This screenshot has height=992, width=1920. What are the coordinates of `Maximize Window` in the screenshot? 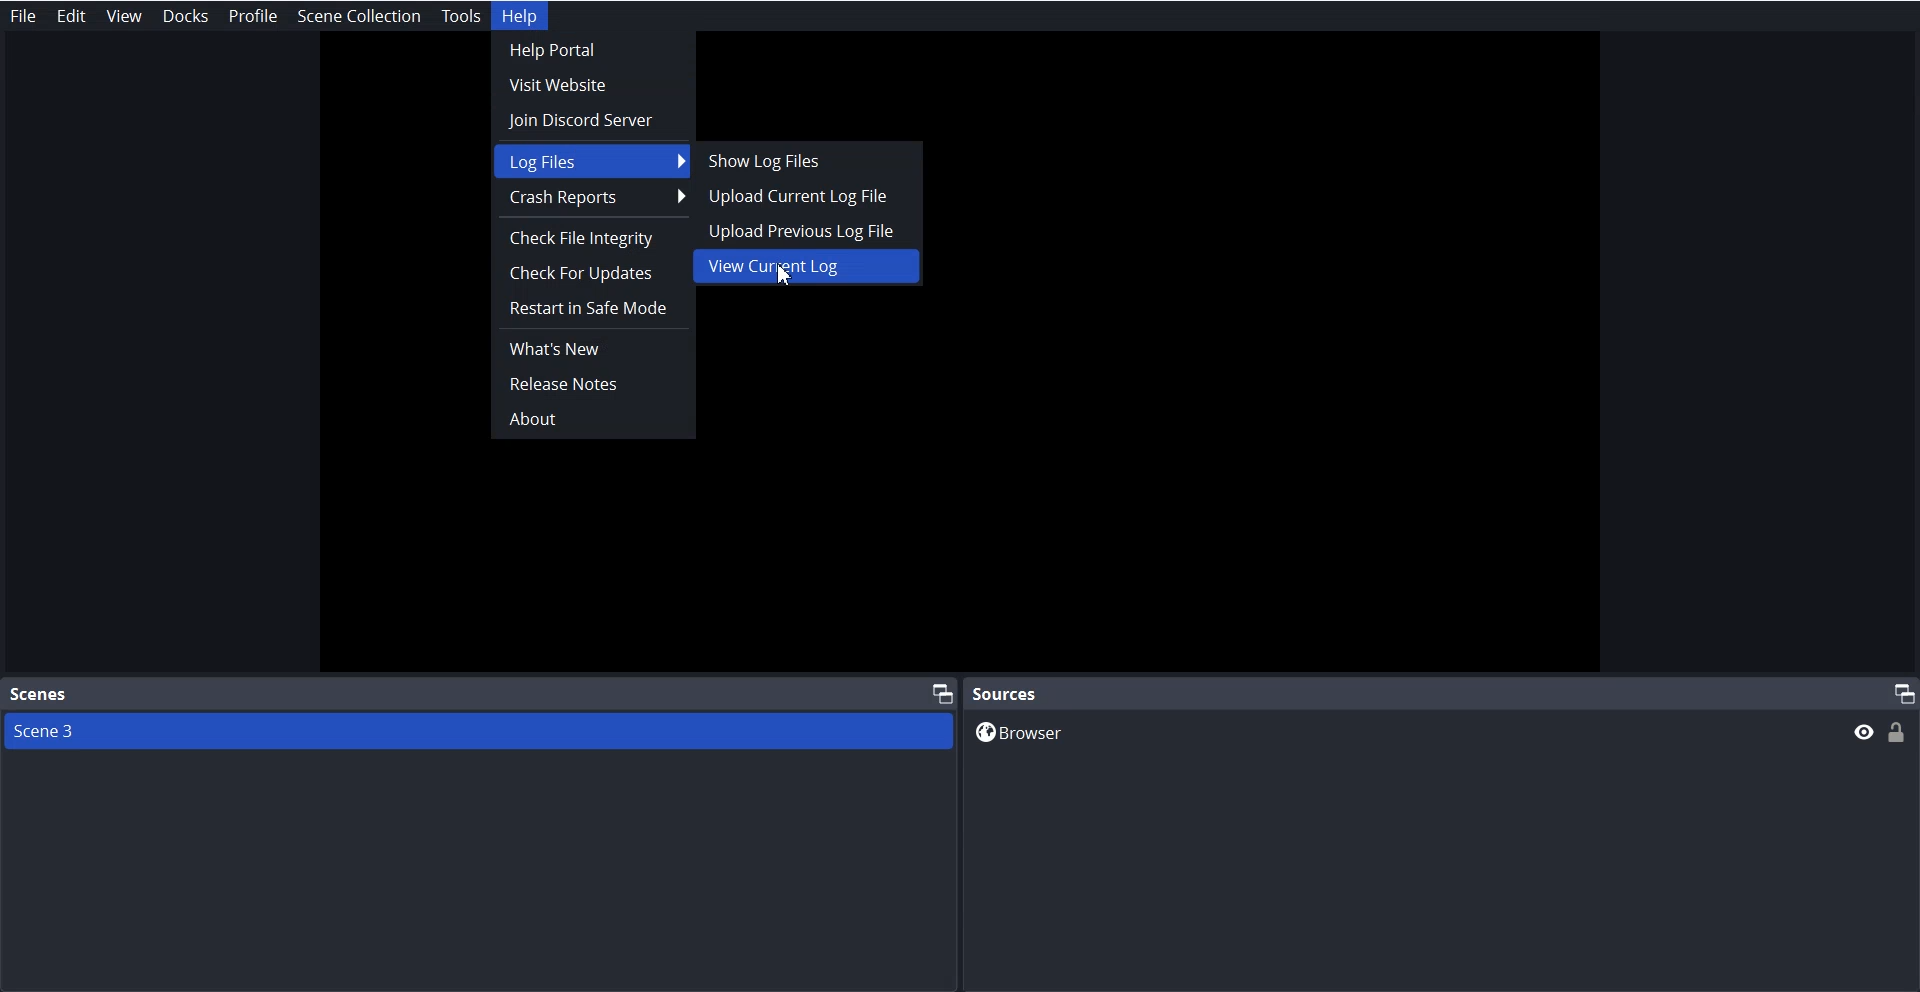 It's located at (1896, 693).